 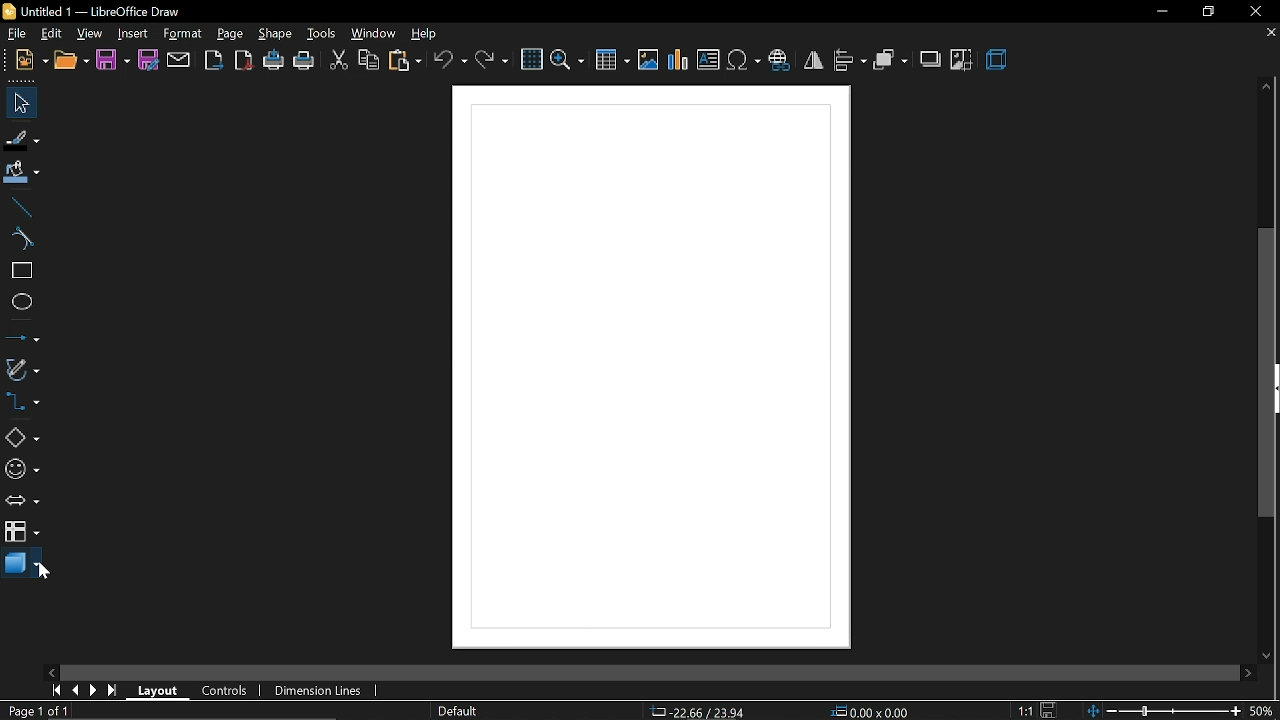 I want to click on cut, so click(x=338, y=58).